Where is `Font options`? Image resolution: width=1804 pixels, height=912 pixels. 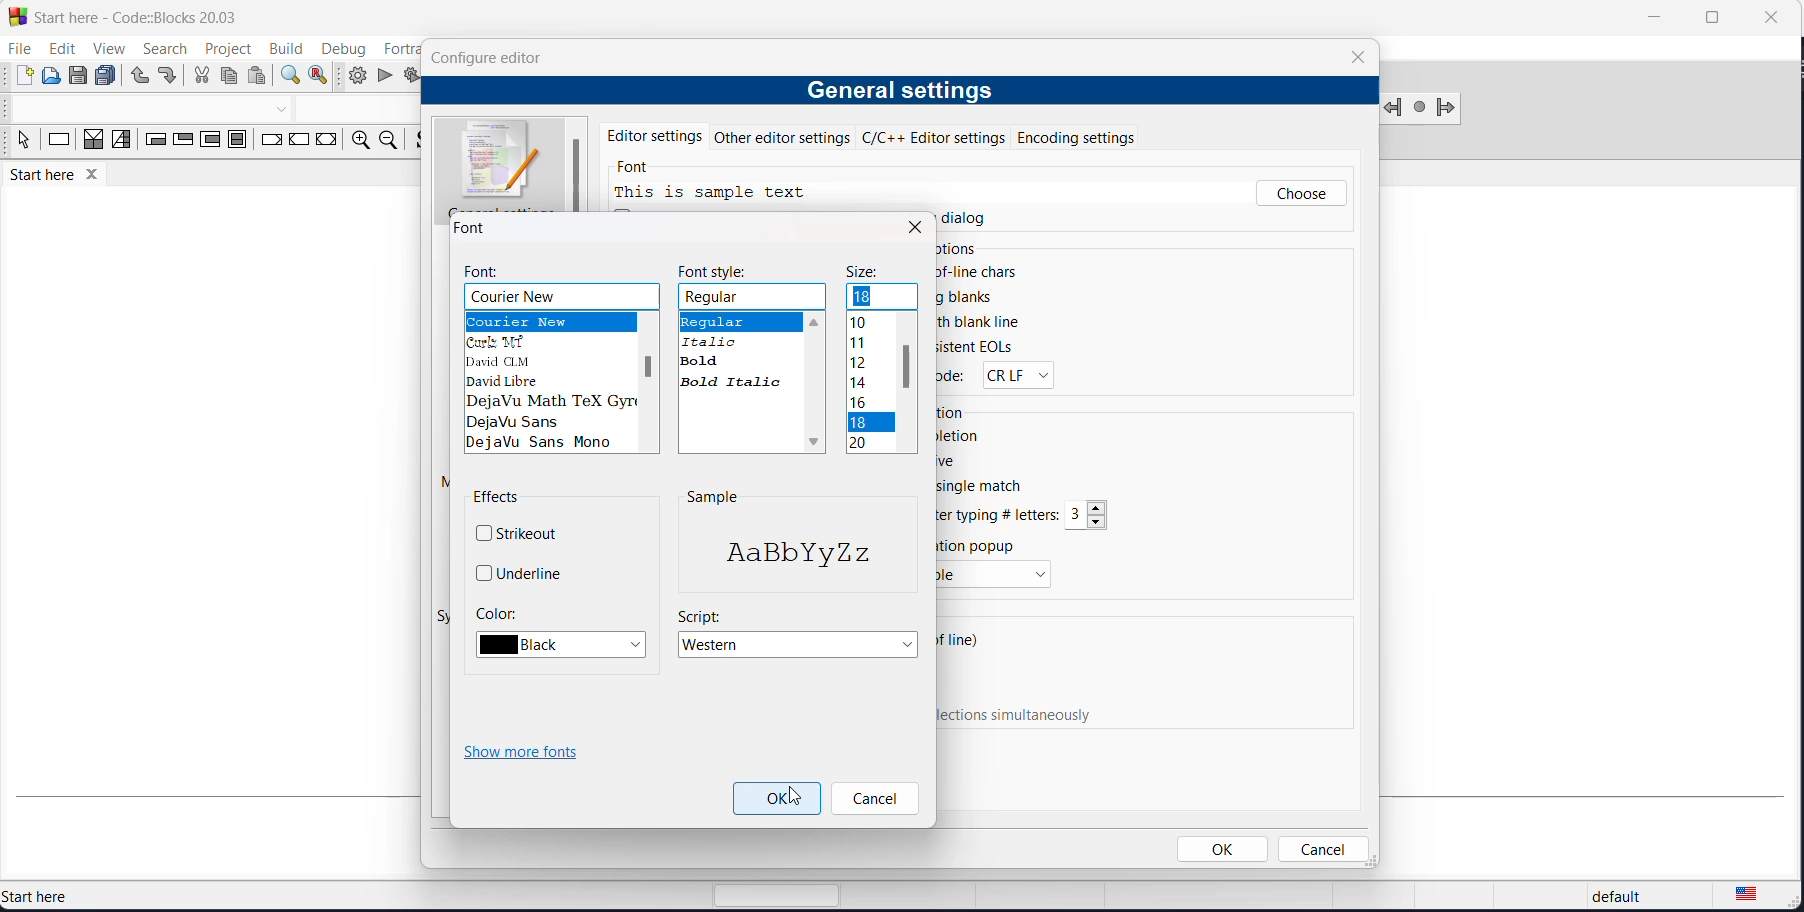 Font options is located at coordinates (861, 385).